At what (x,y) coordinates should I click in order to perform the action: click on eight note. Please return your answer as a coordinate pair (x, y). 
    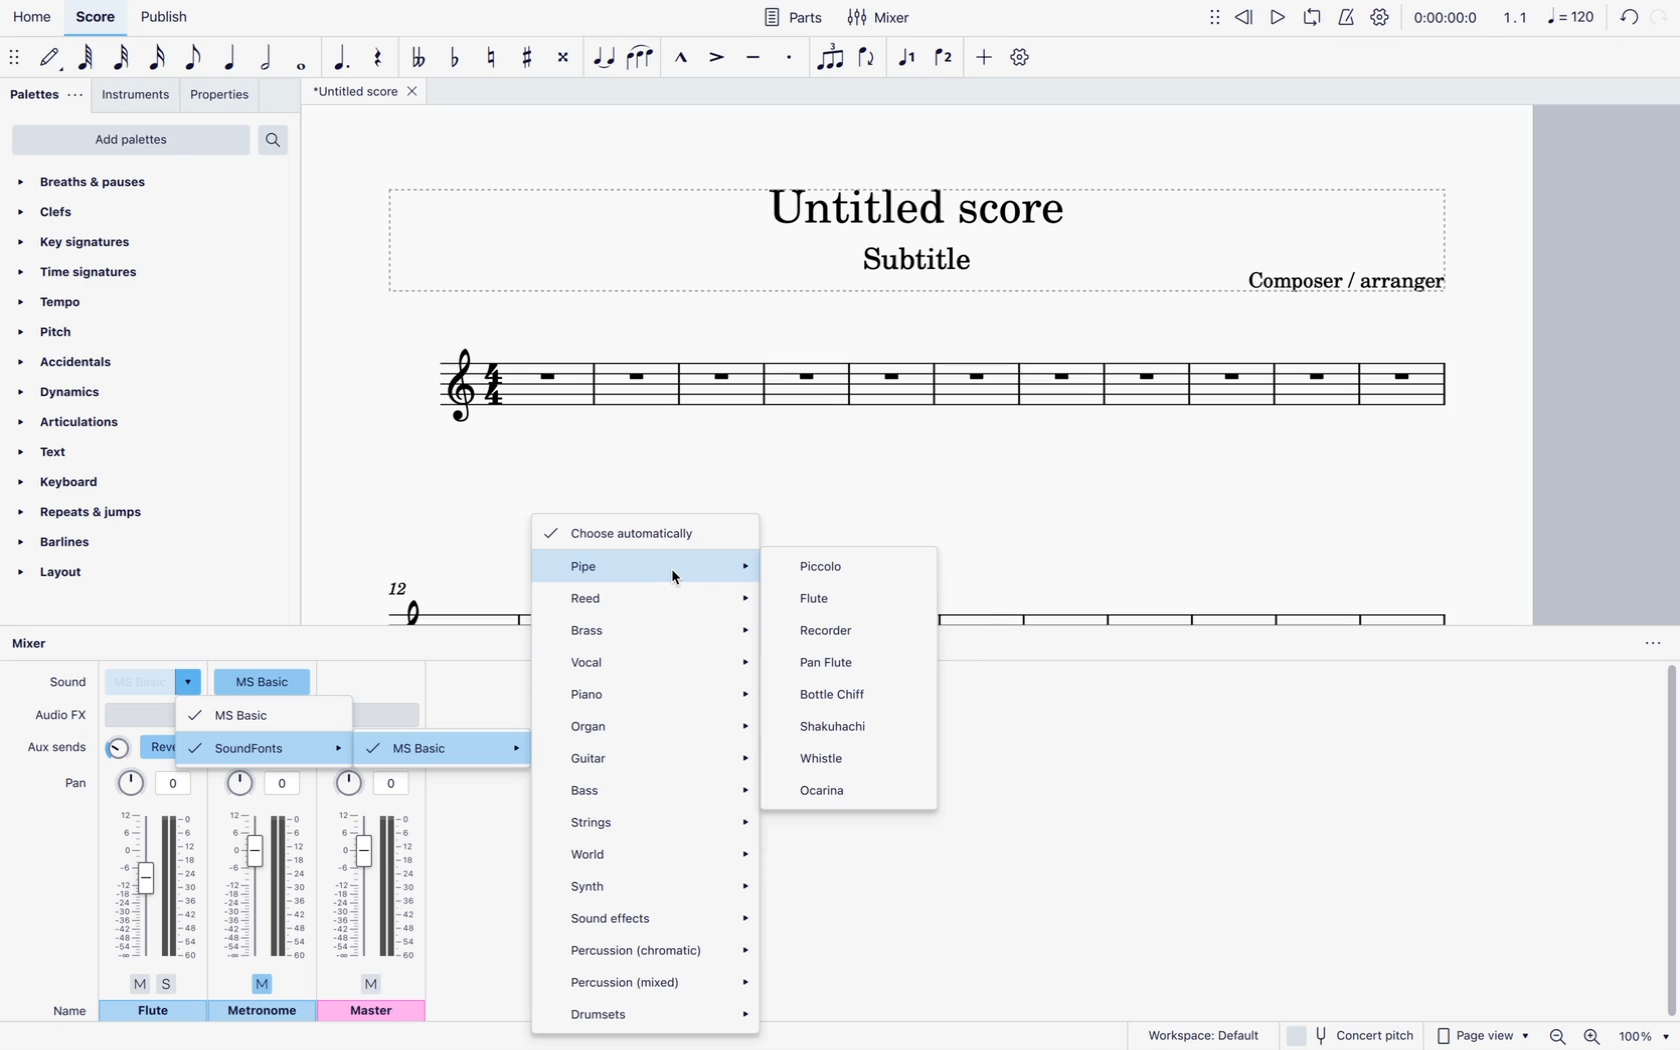
    Looking at the image, I should click on (195, 60).